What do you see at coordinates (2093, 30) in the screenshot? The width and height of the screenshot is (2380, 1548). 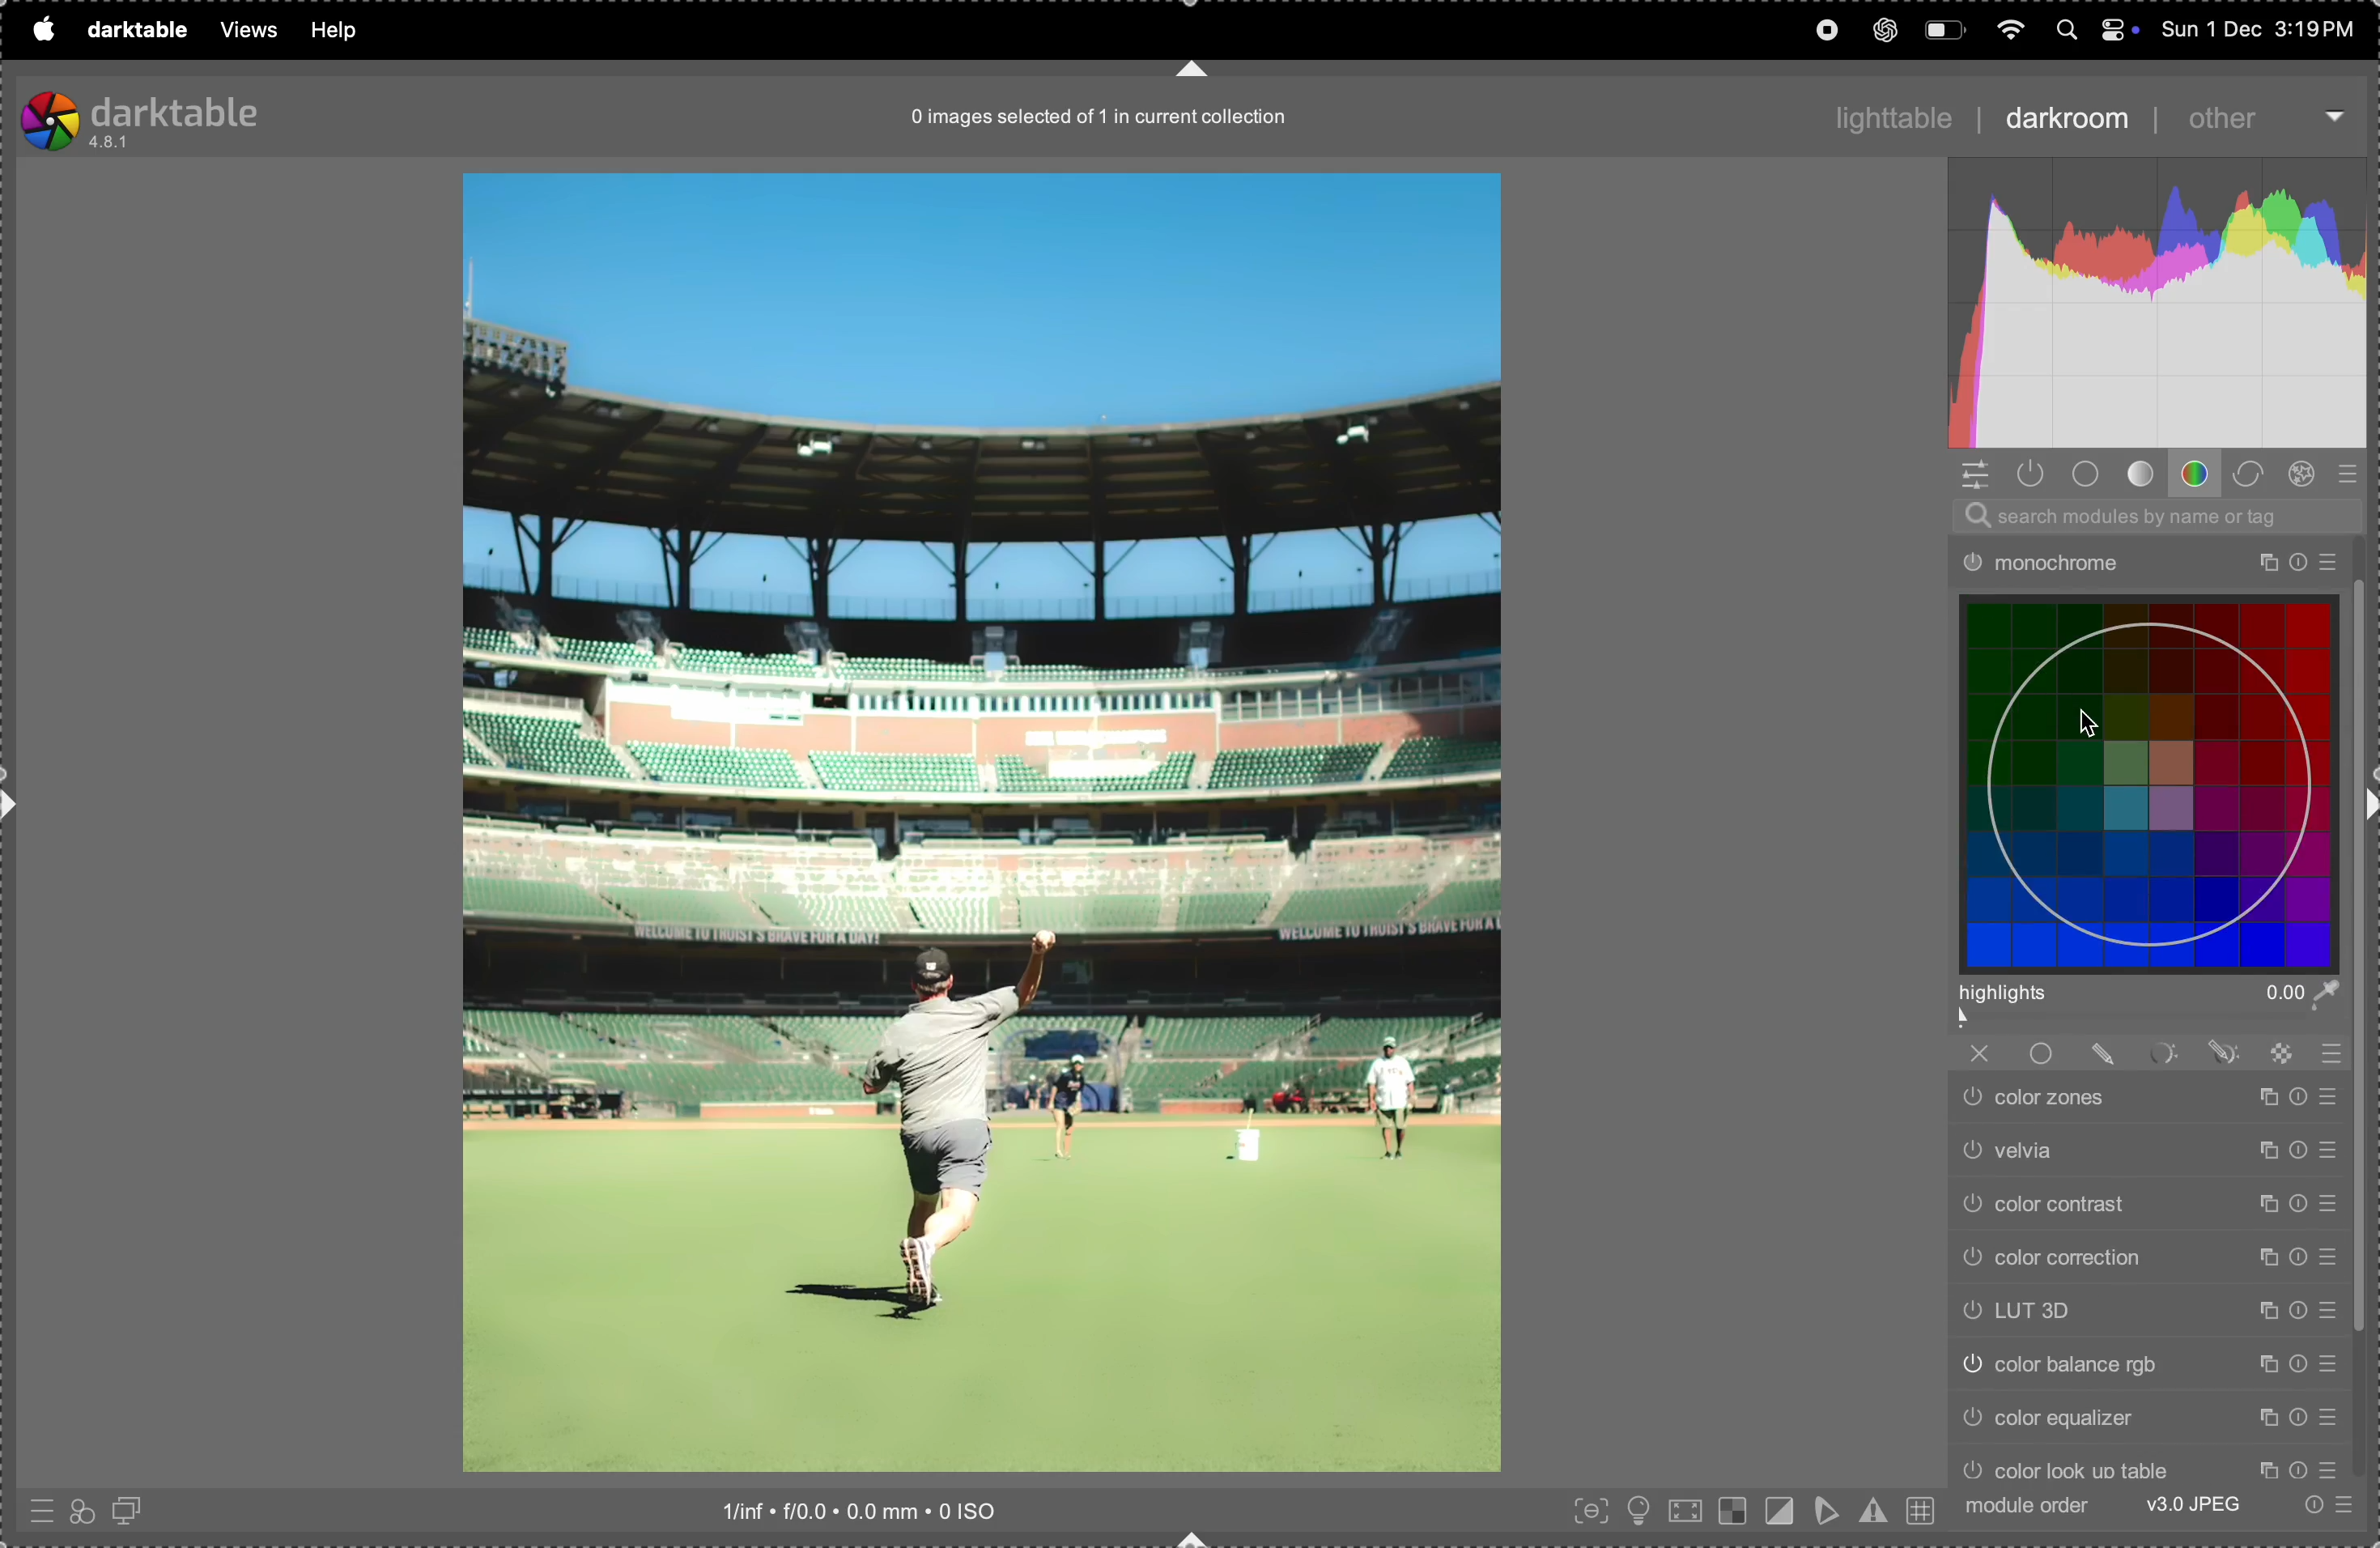 I see `apple widgets` at bounding box center [2093, 30].